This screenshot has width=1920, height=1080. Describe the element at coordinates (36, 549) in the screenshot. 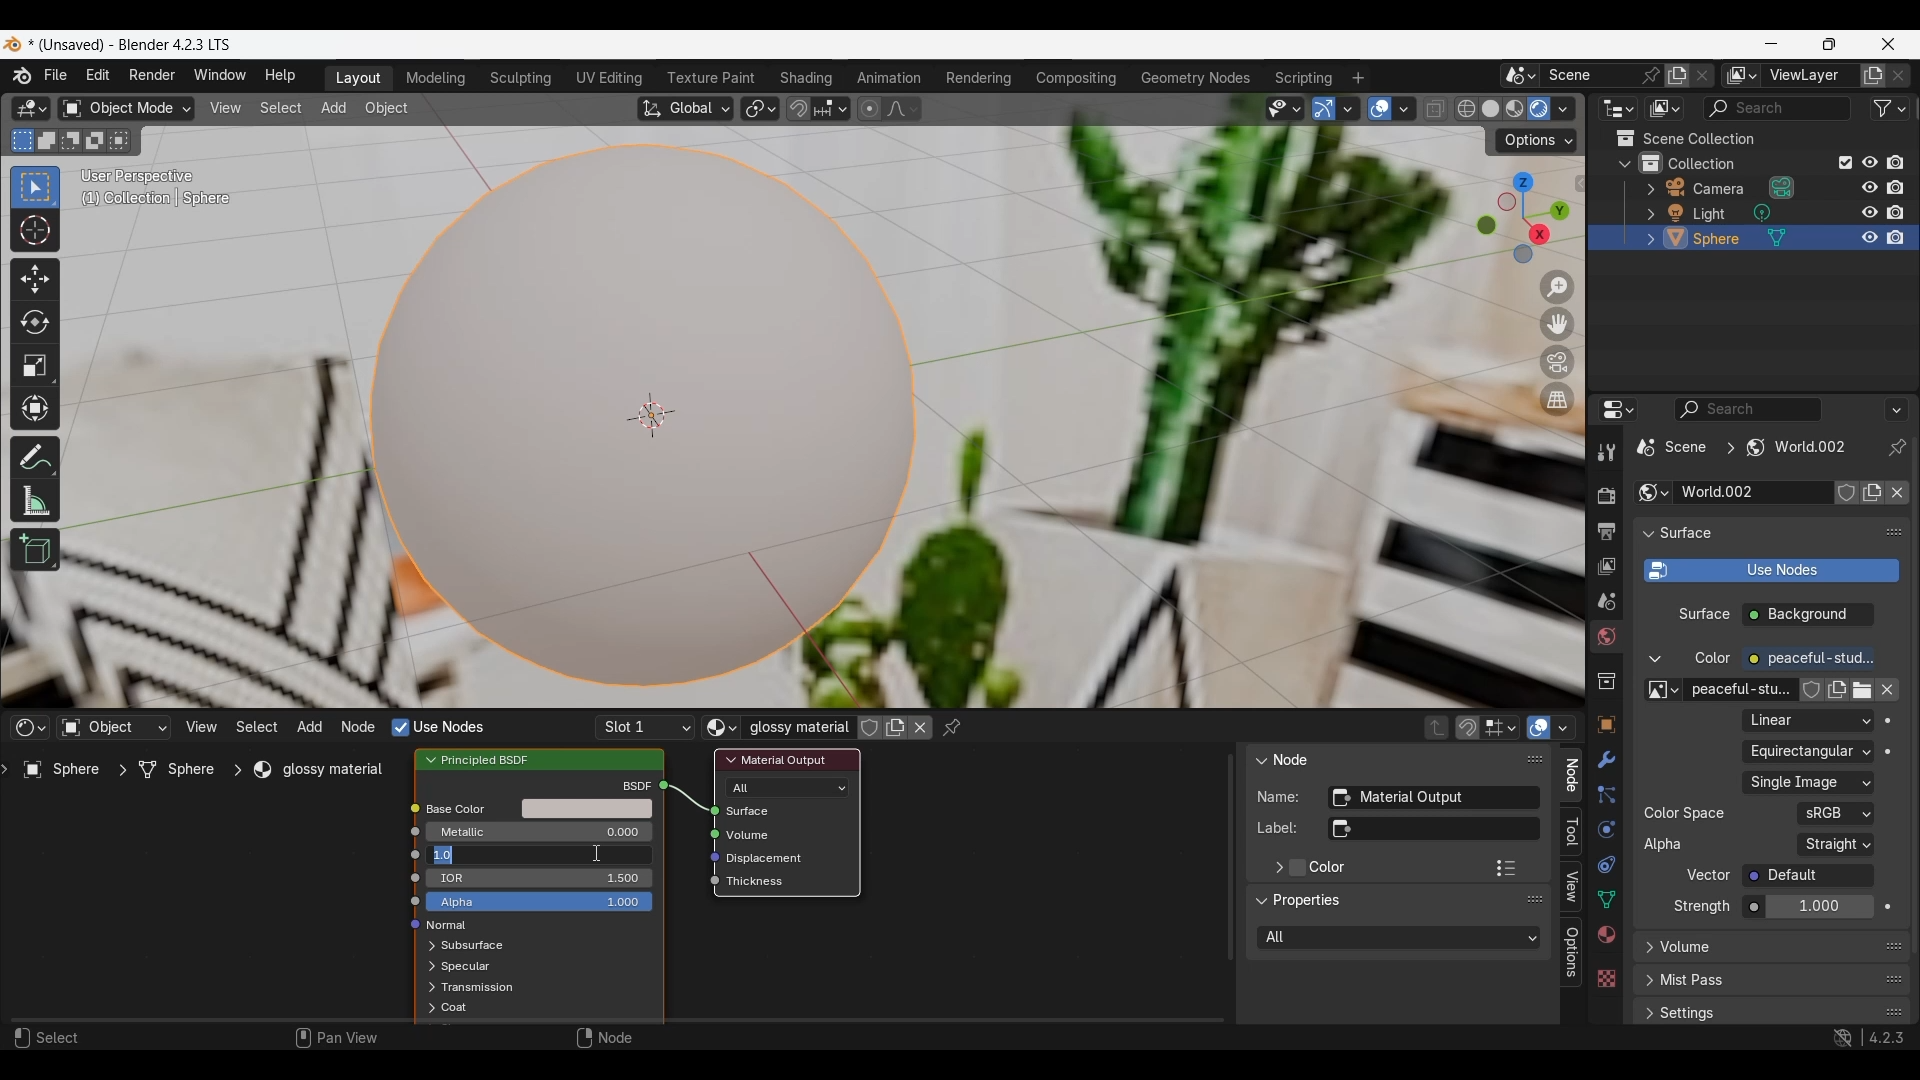

I see `Add cube` at that location.